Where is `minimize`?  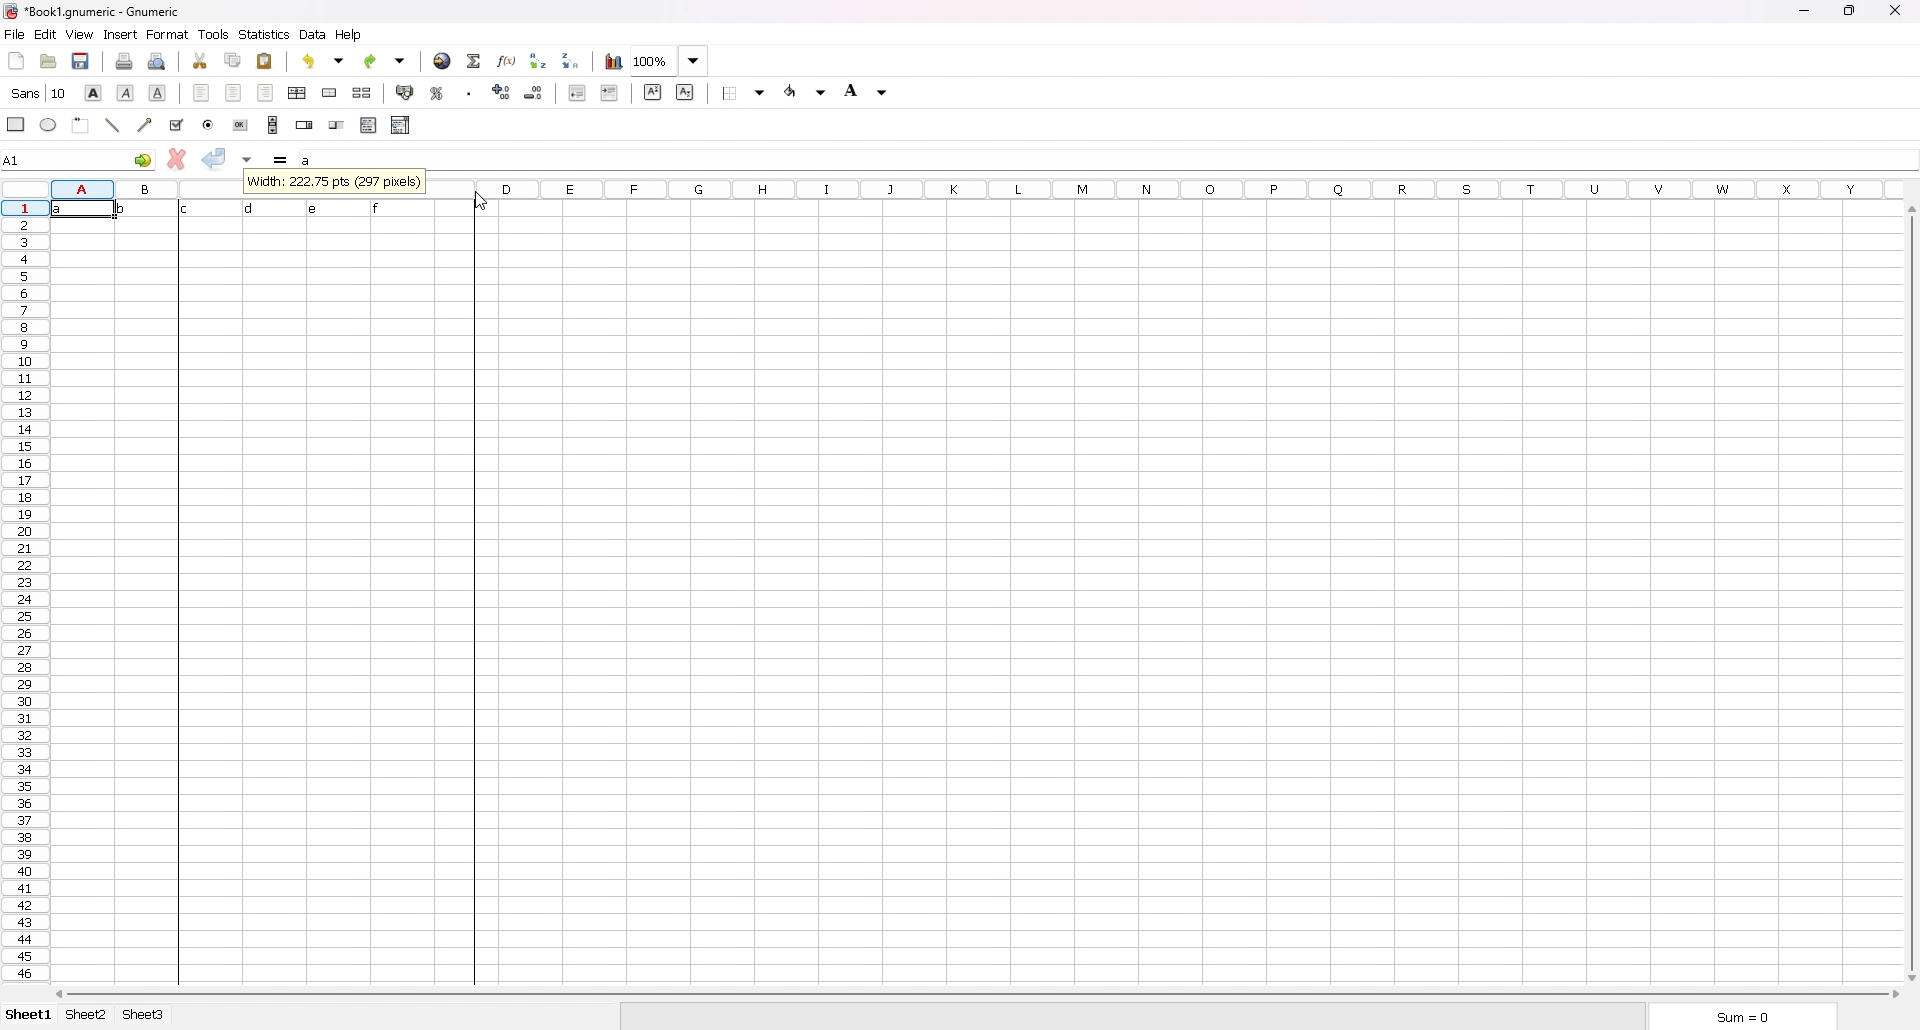
minimize is located at coordinates (1803, 12).